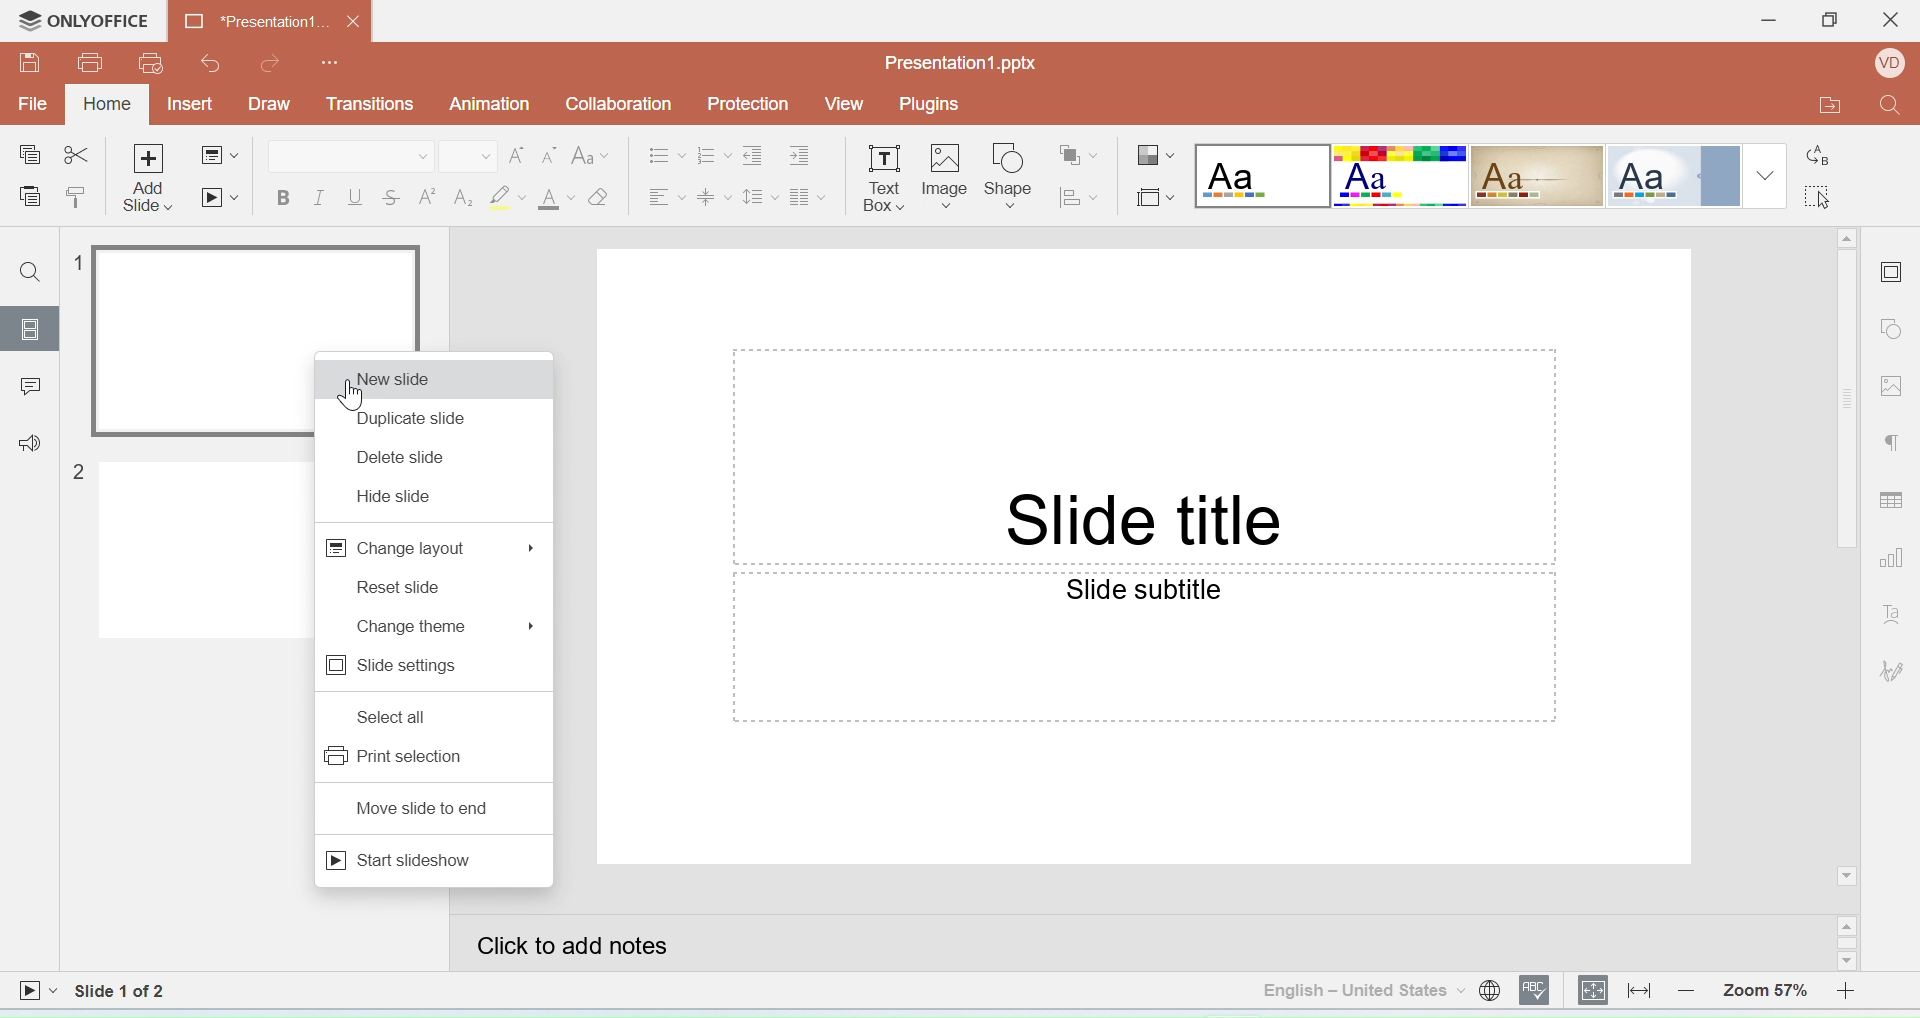 The width and height of the screenshot is (1920, 1018). Describe the element at coordinates (946, 179) in the screenshot. I see `Insert image` at that location.